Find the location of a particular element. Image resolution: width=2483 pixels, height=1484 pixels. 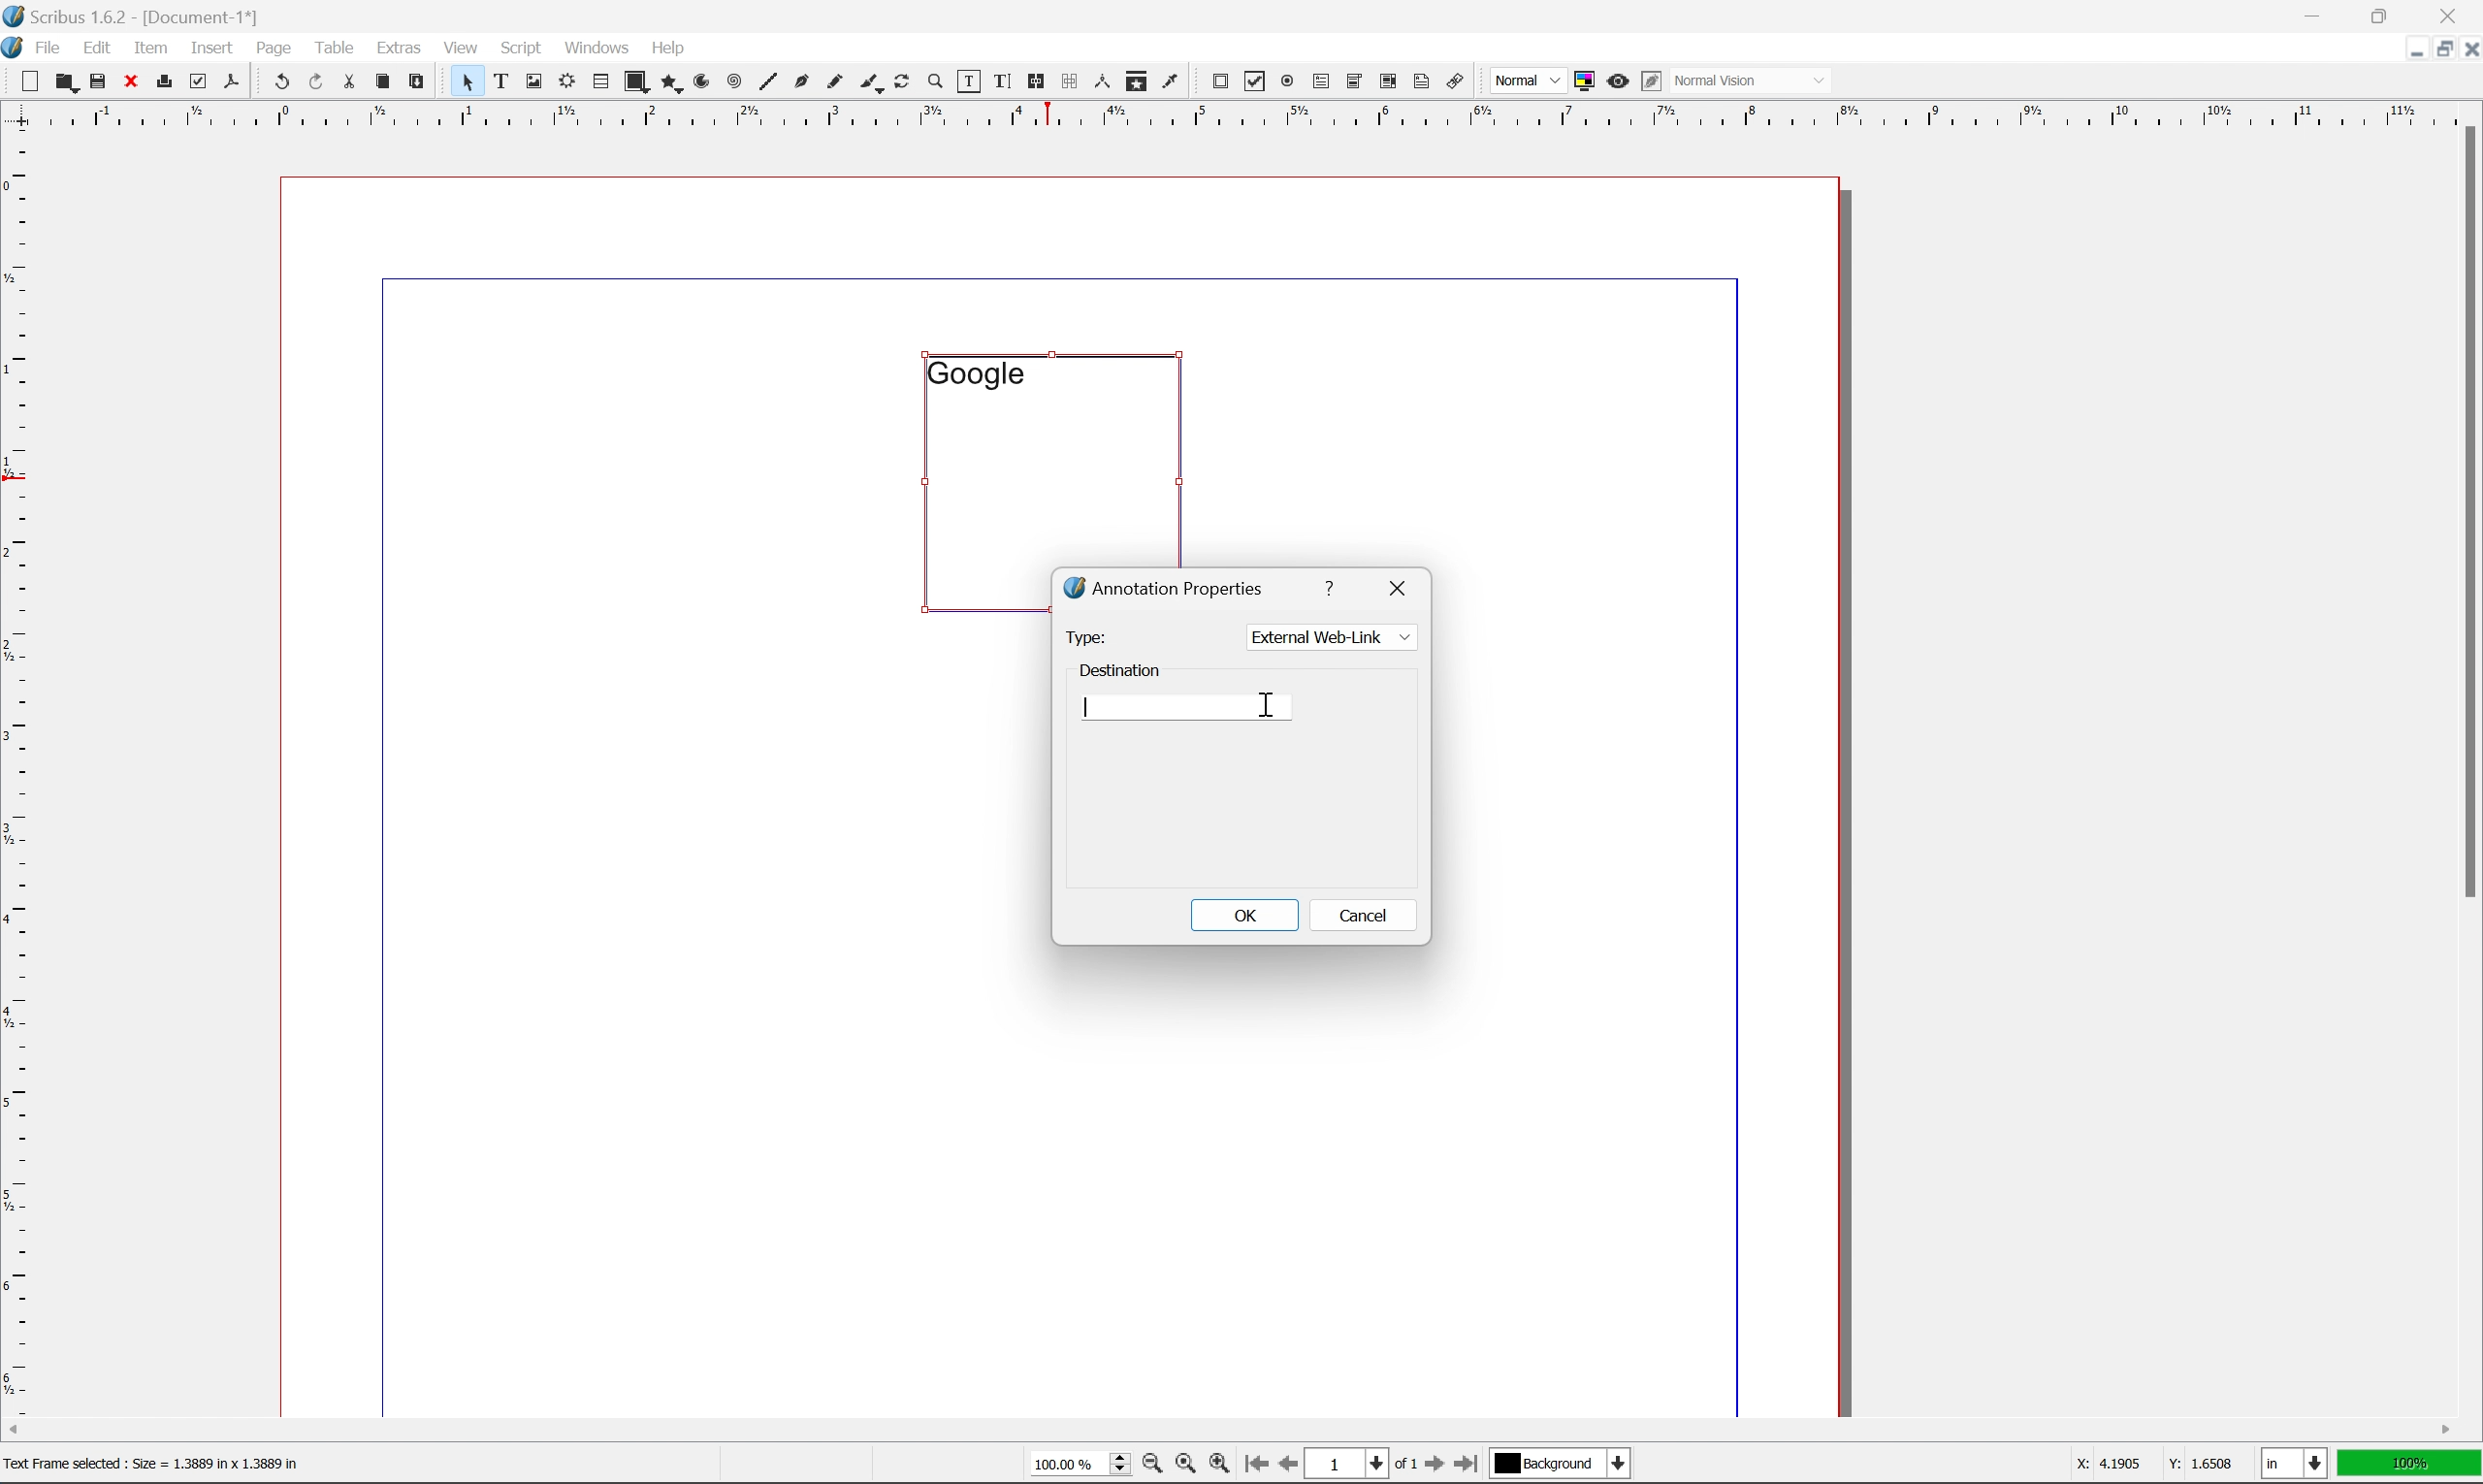

image frame is located at coordinates (534, 83).